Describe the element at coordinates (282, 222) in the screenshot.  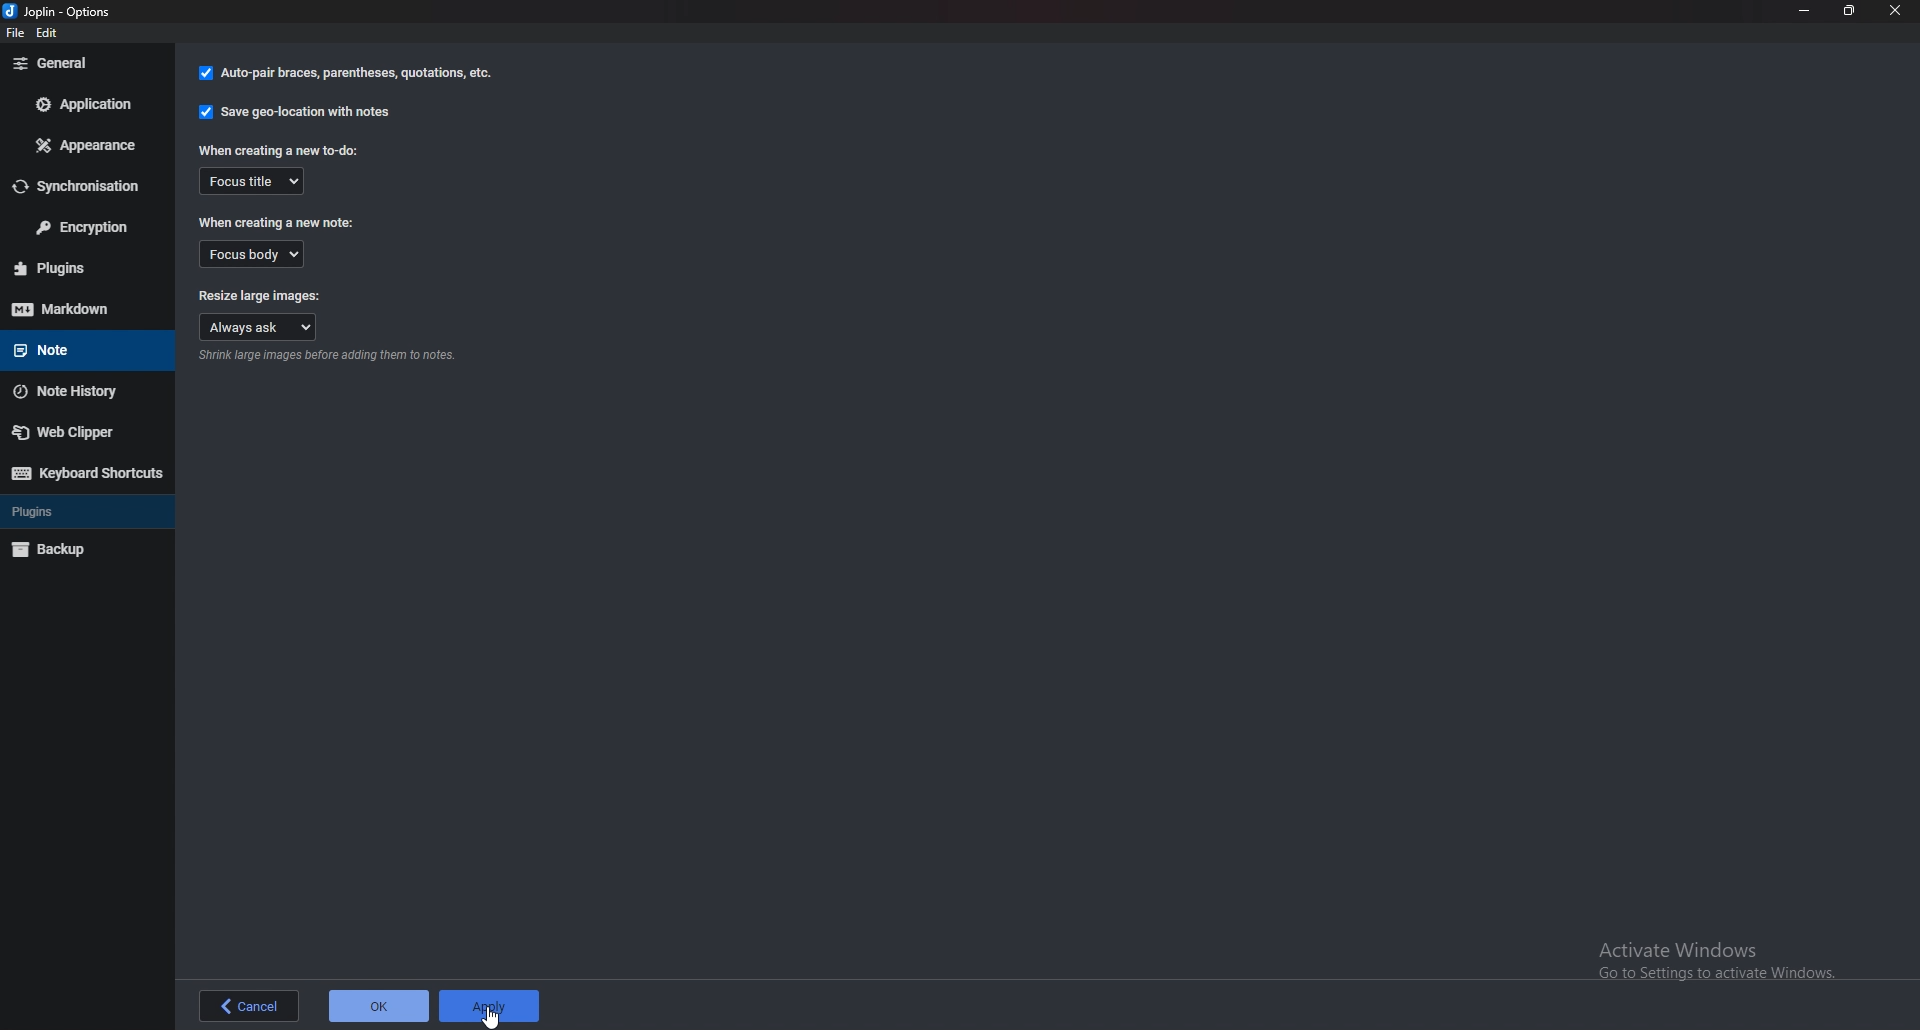
I see `When creating a new note` at that location.